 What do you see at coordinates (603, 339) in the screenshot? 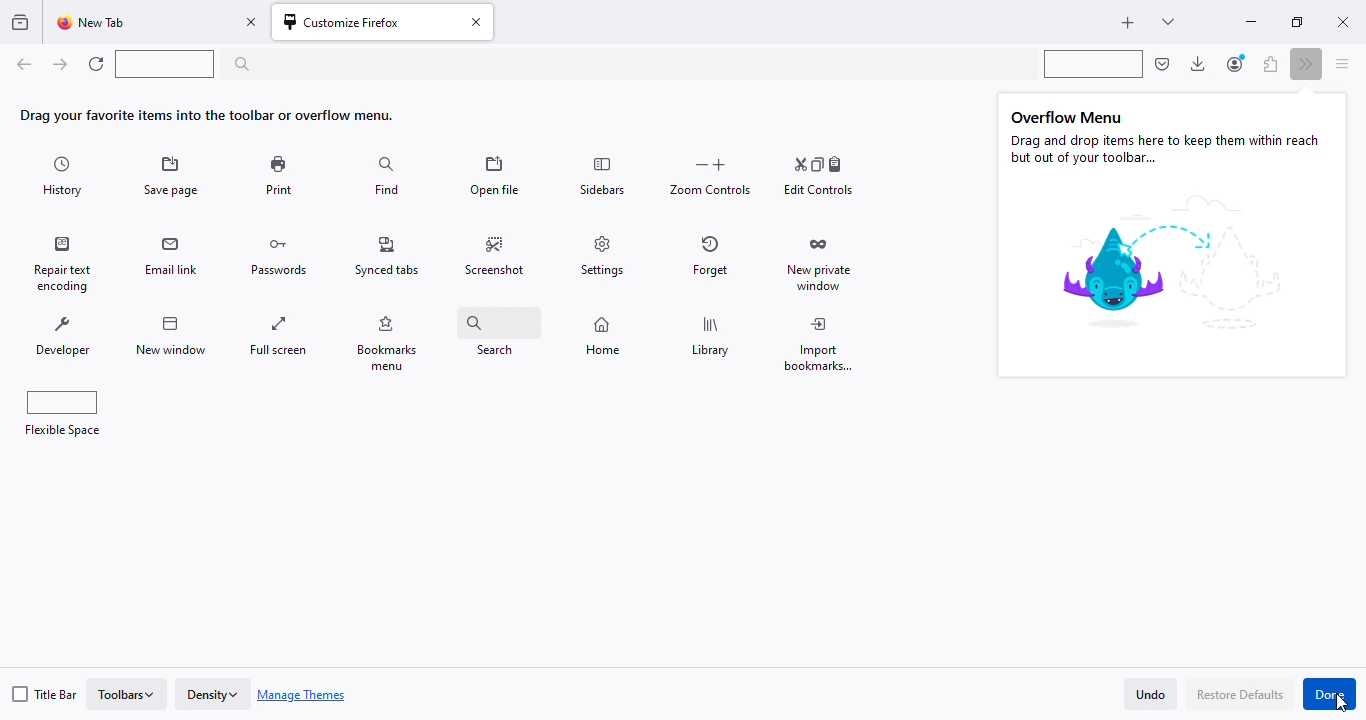
I see `home` at bounding box center [603, 339].